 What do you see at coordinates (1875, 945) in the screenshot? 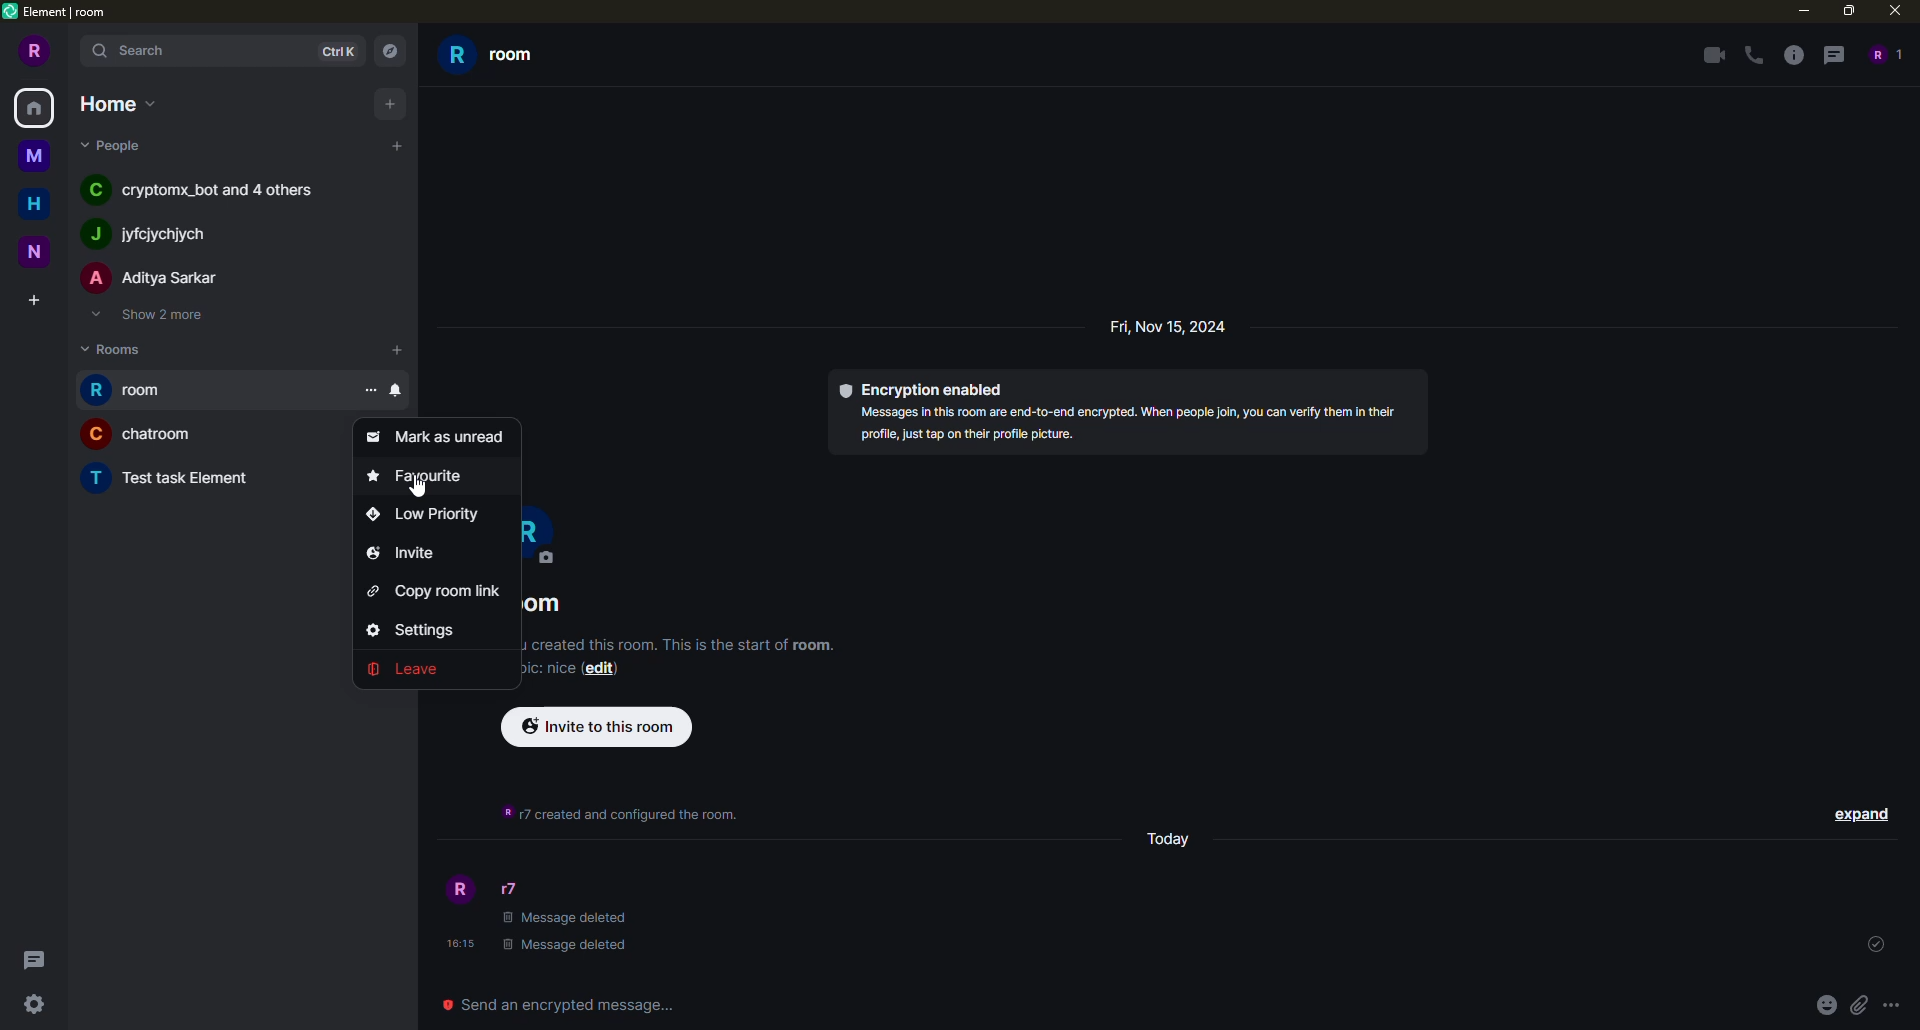
I see `sent` at bounding box center [1875, 945].